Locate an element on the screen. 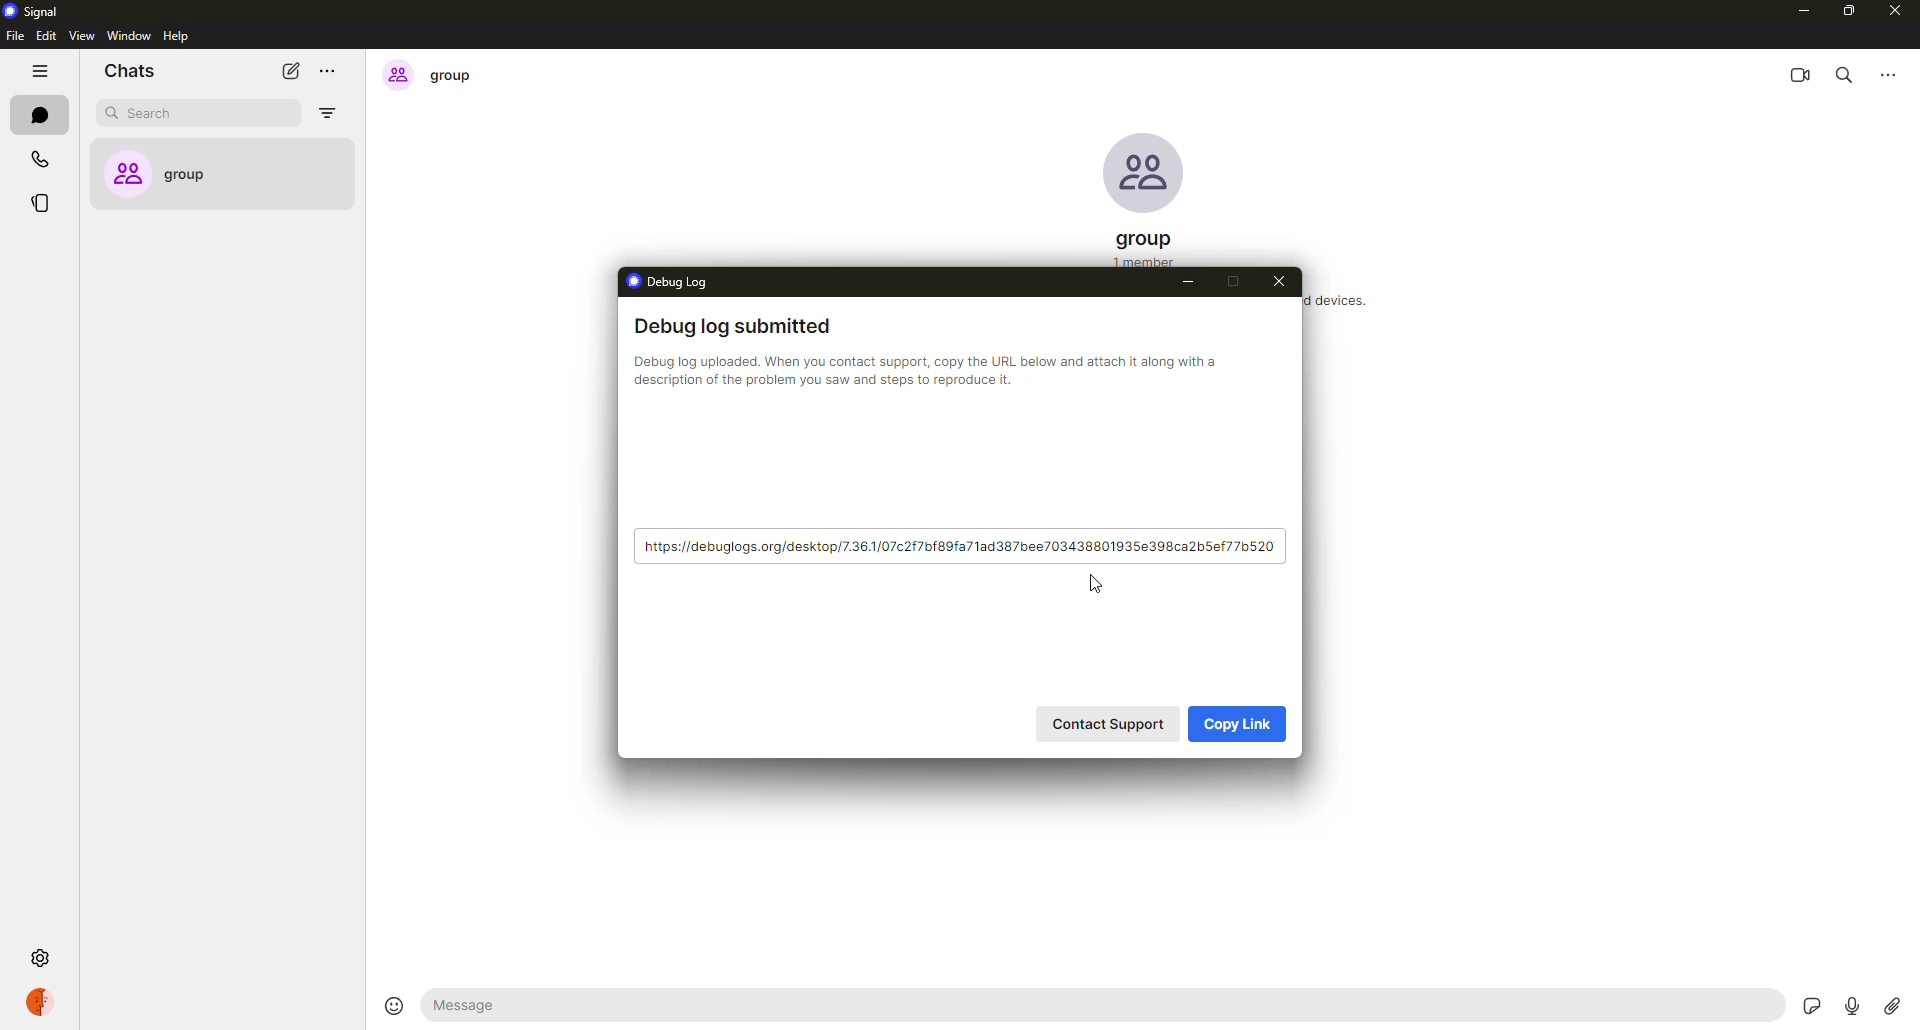  search is located at coordinates (1850, 73).